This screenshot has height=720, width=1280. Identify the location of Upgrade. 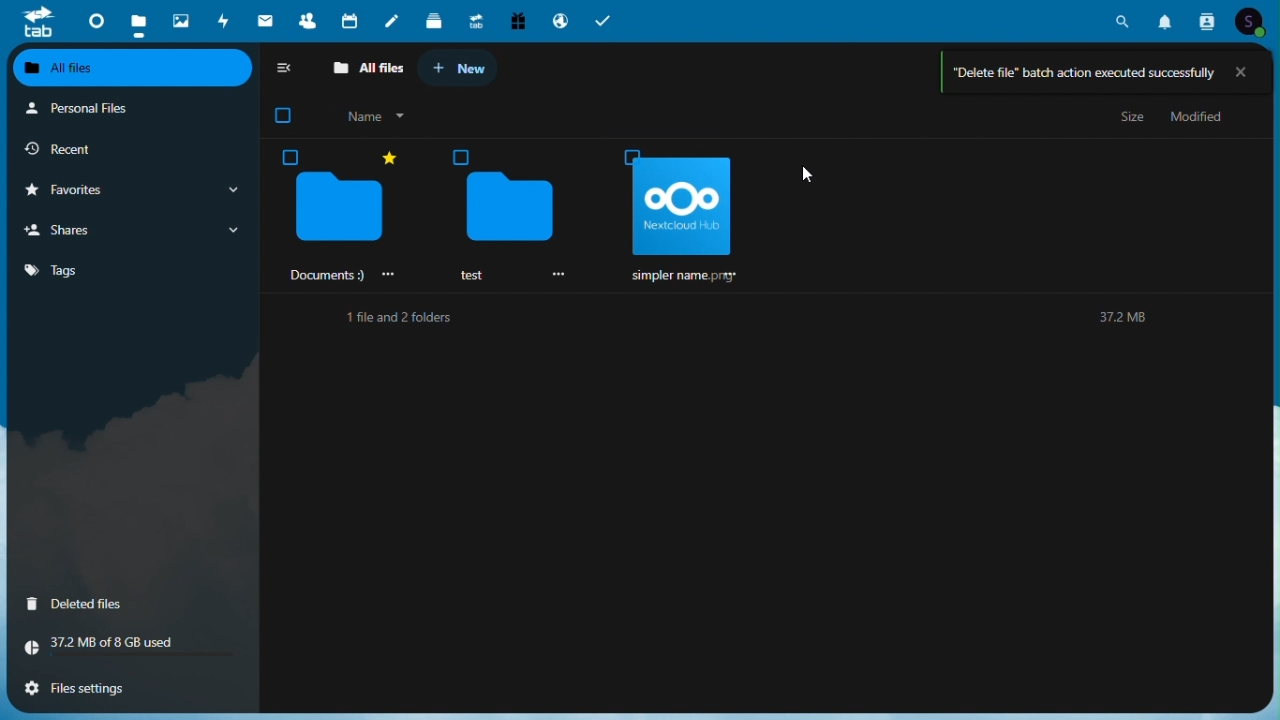
(475, 20).